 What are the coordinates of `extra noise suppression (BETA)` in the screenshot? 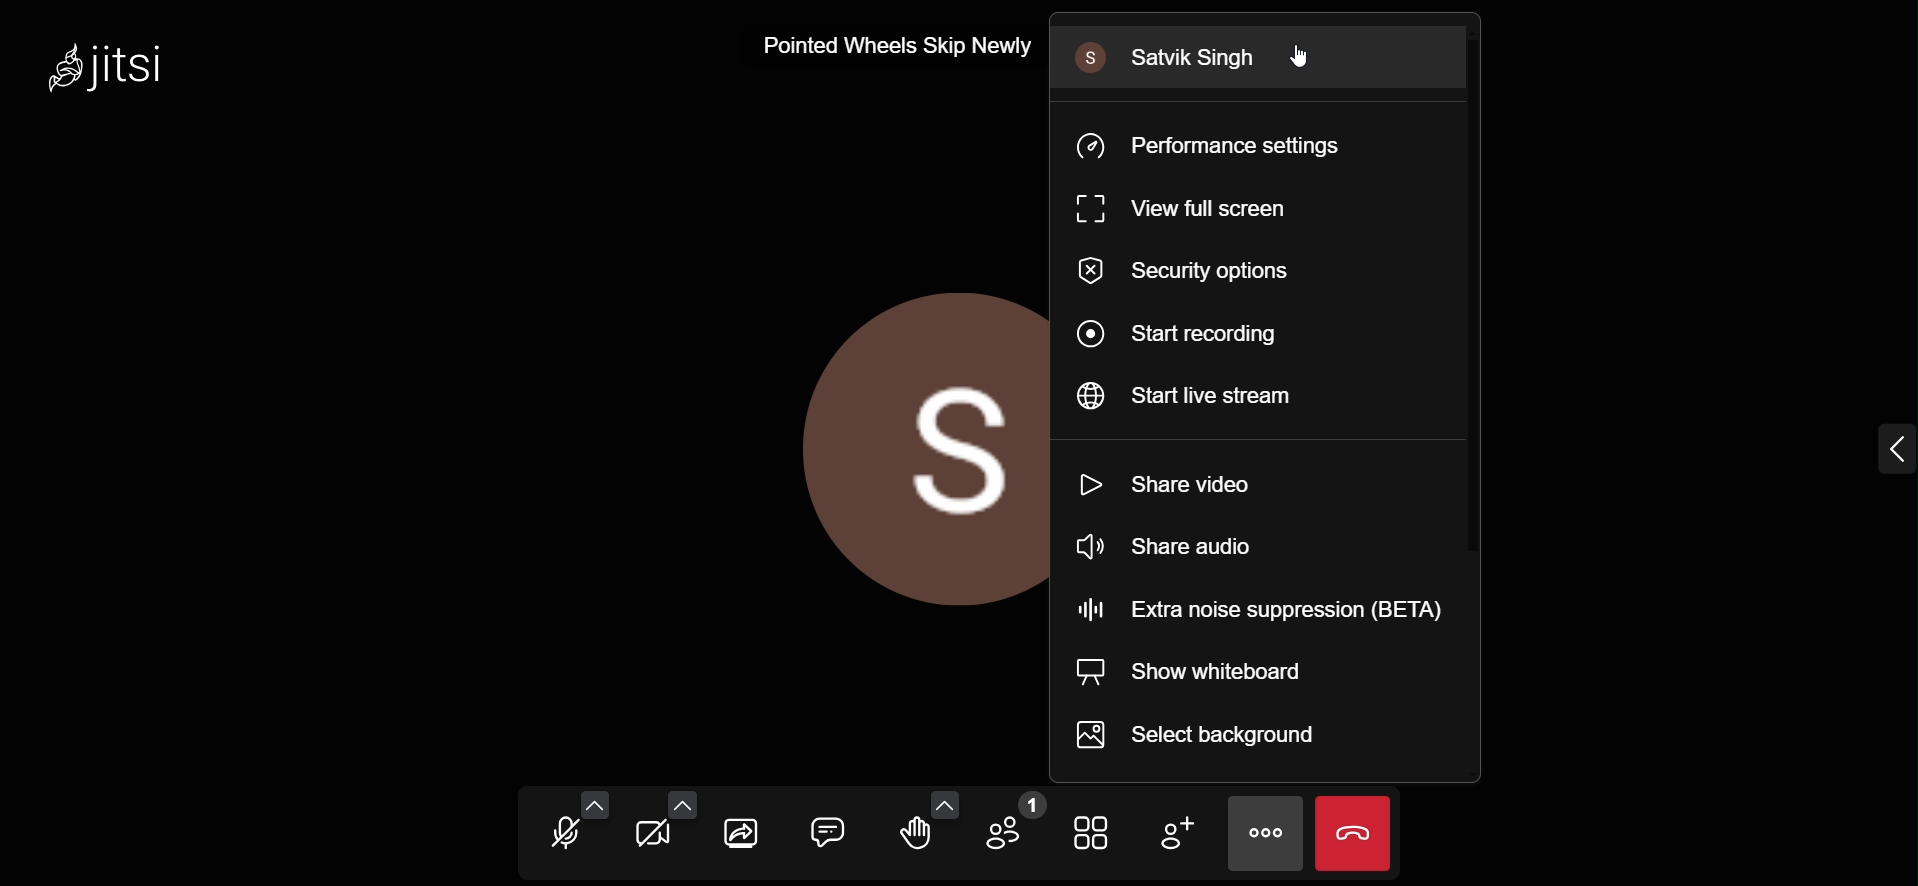 It's located at (1263, 619).